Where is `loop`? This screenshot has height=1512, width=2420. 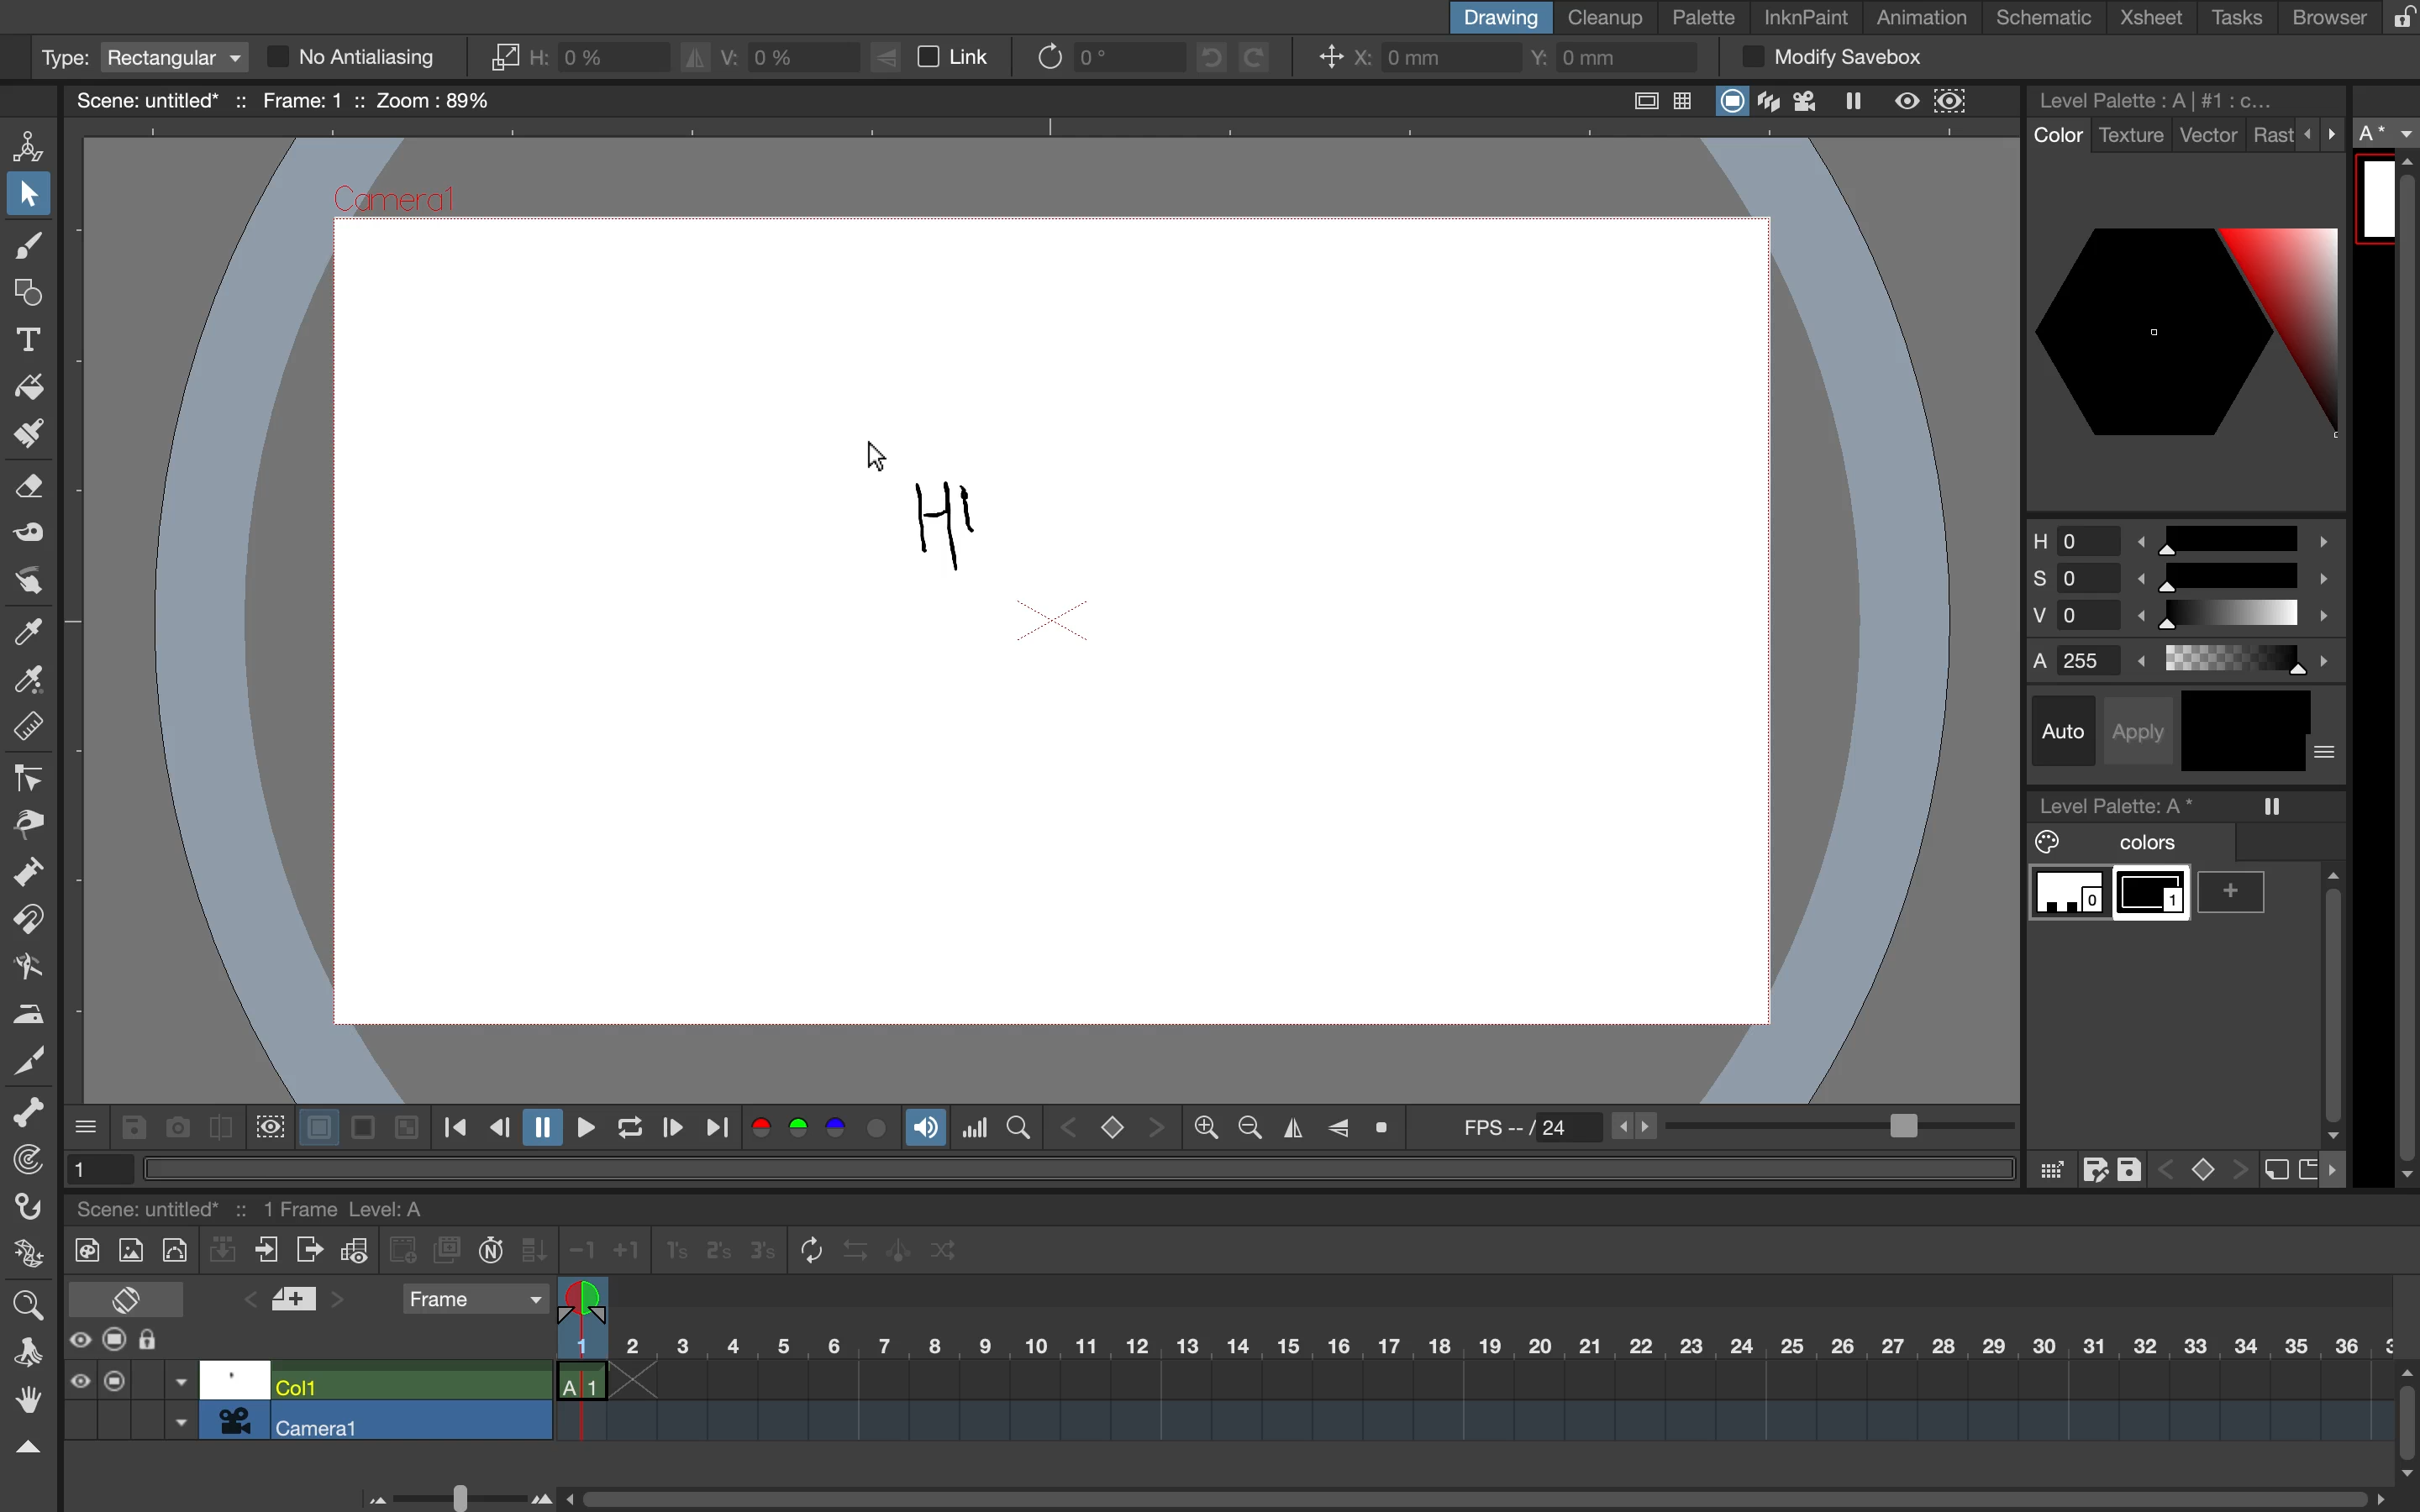
loop is located at coordinates (622, 1129).